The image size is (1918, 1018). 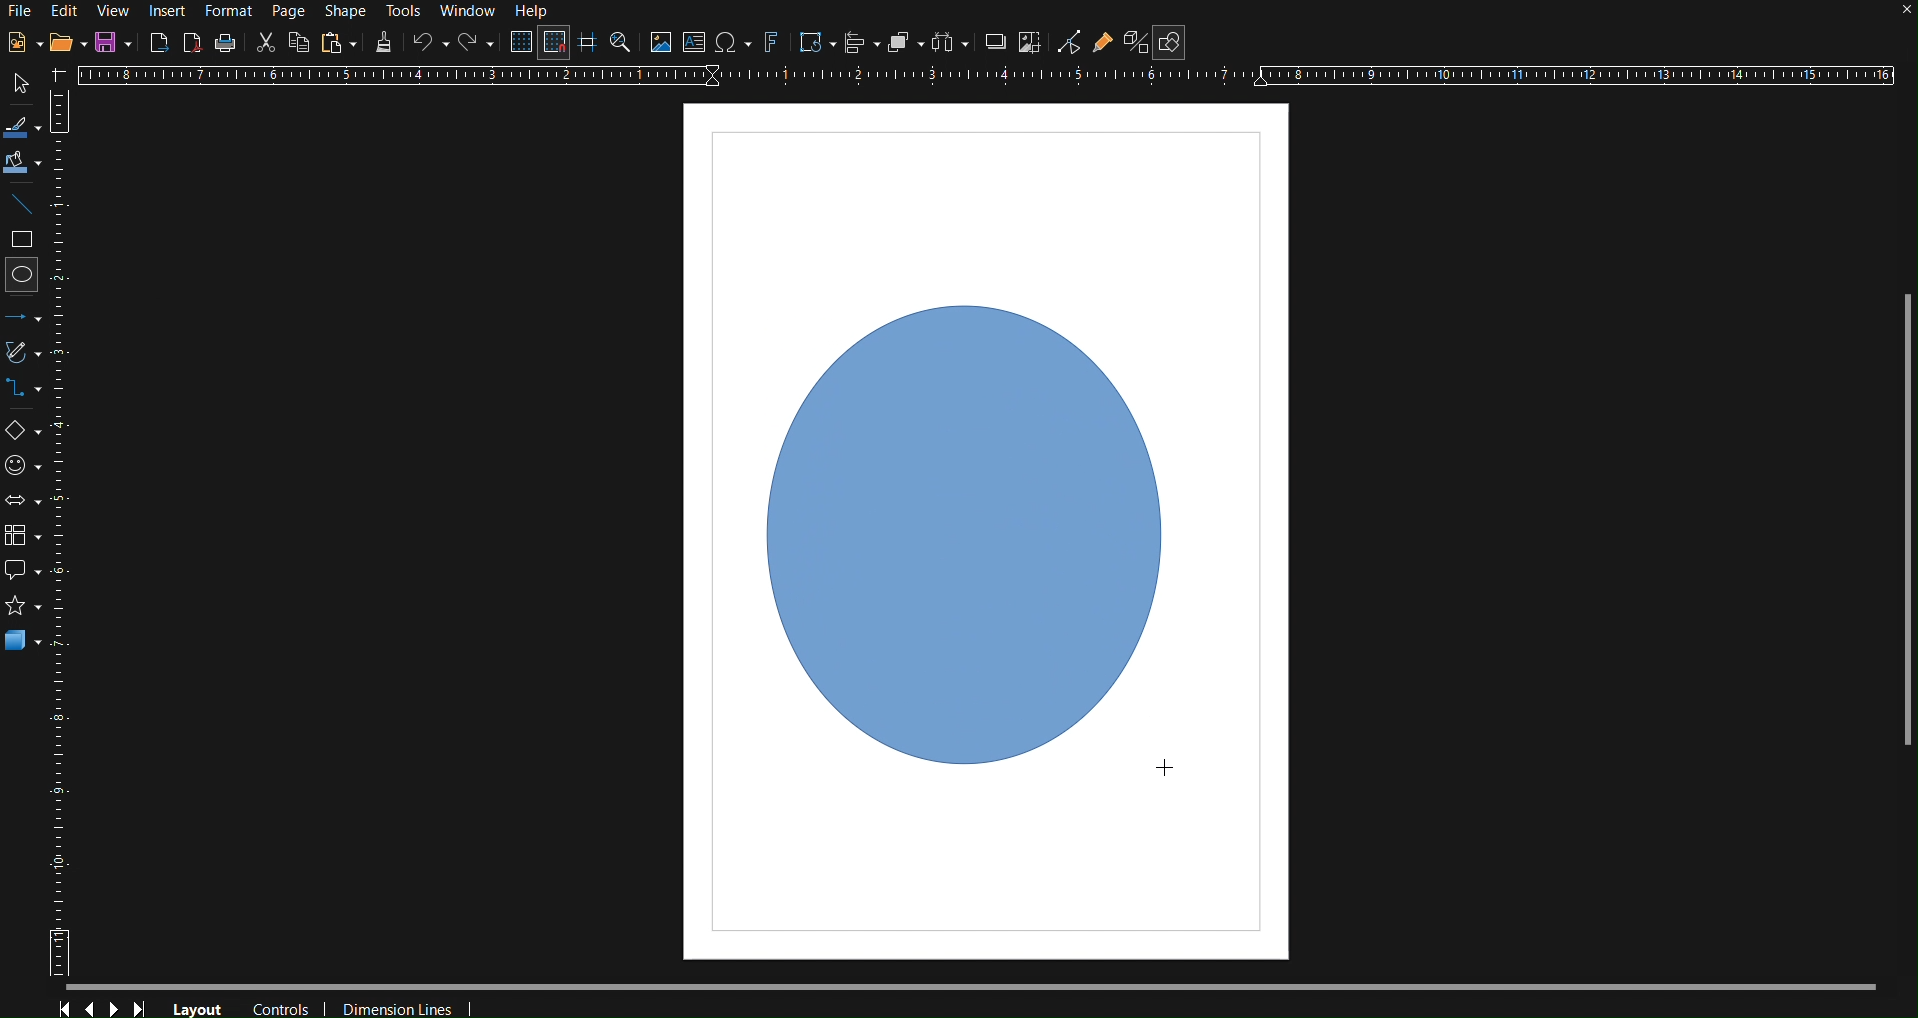 I want to click on Symbol Shapes, so click(x=28, y=465).